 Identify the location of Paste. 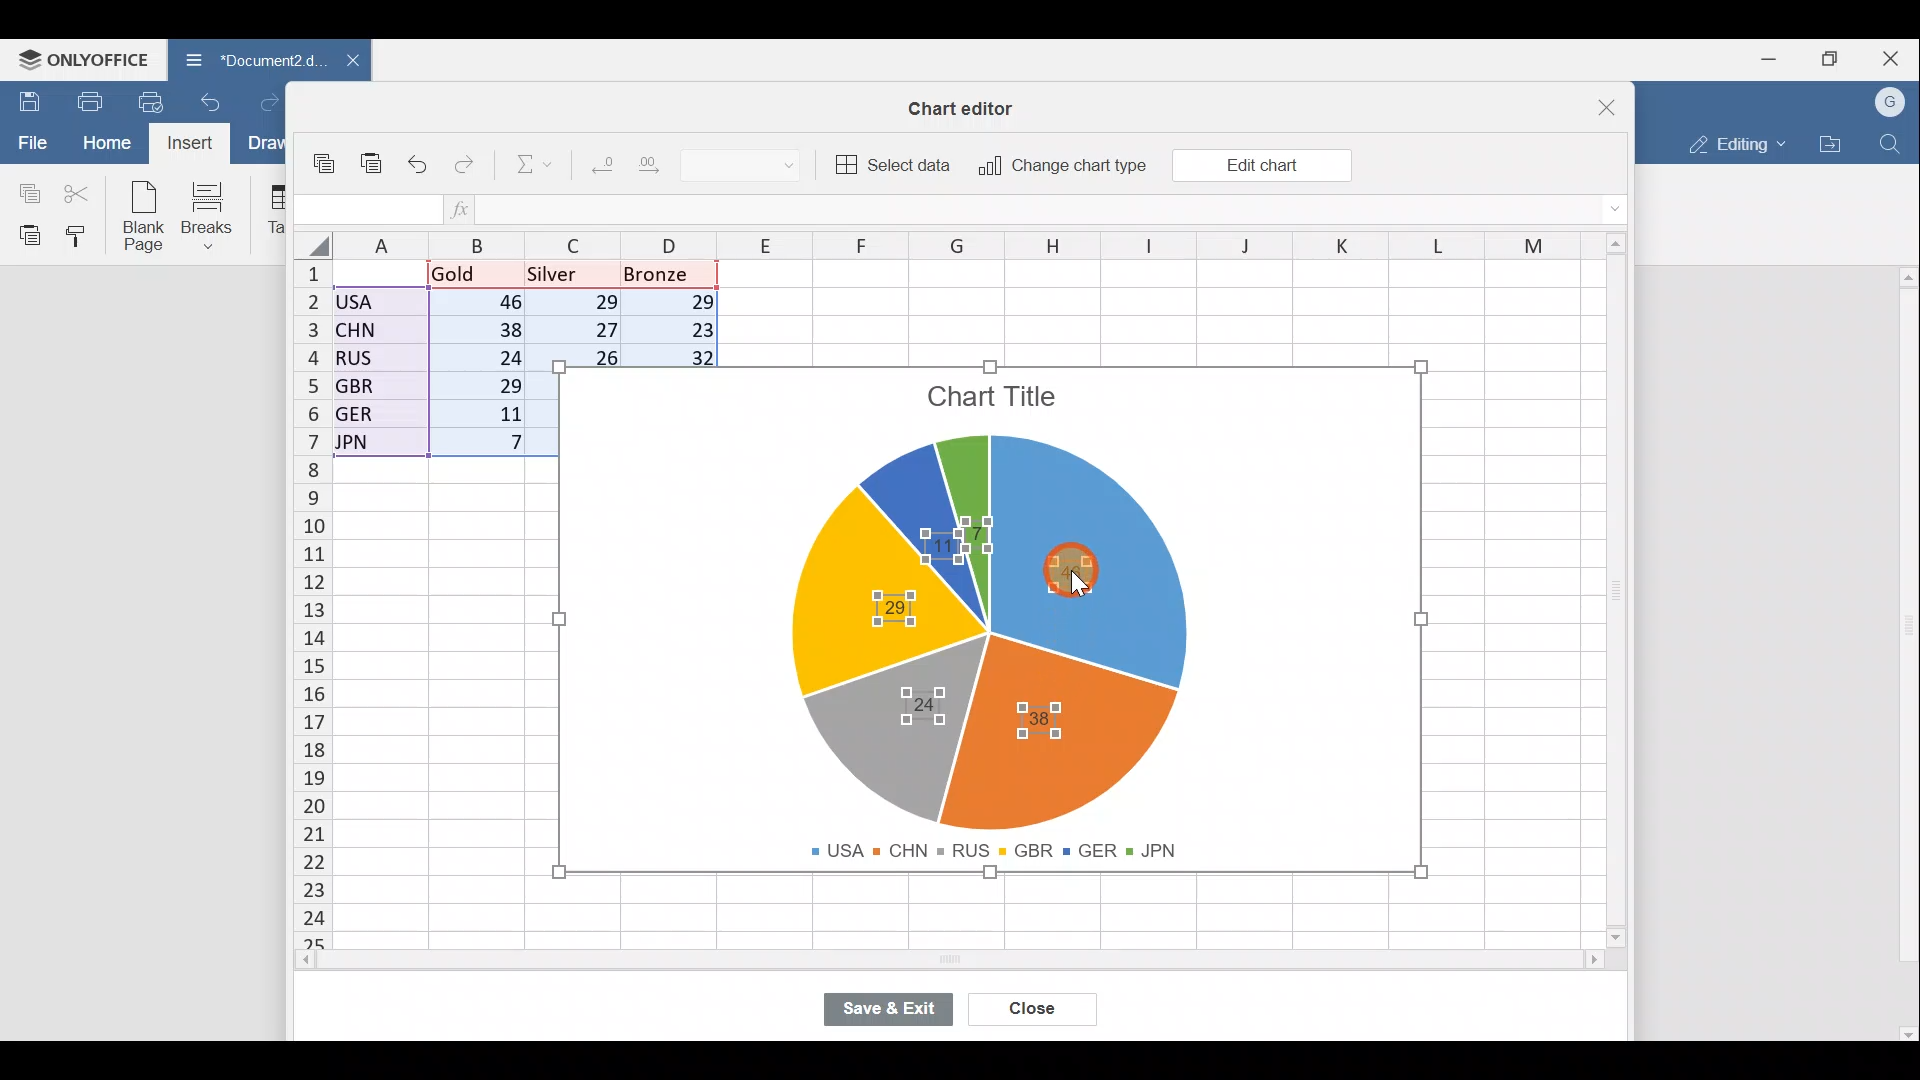
(373, 170).